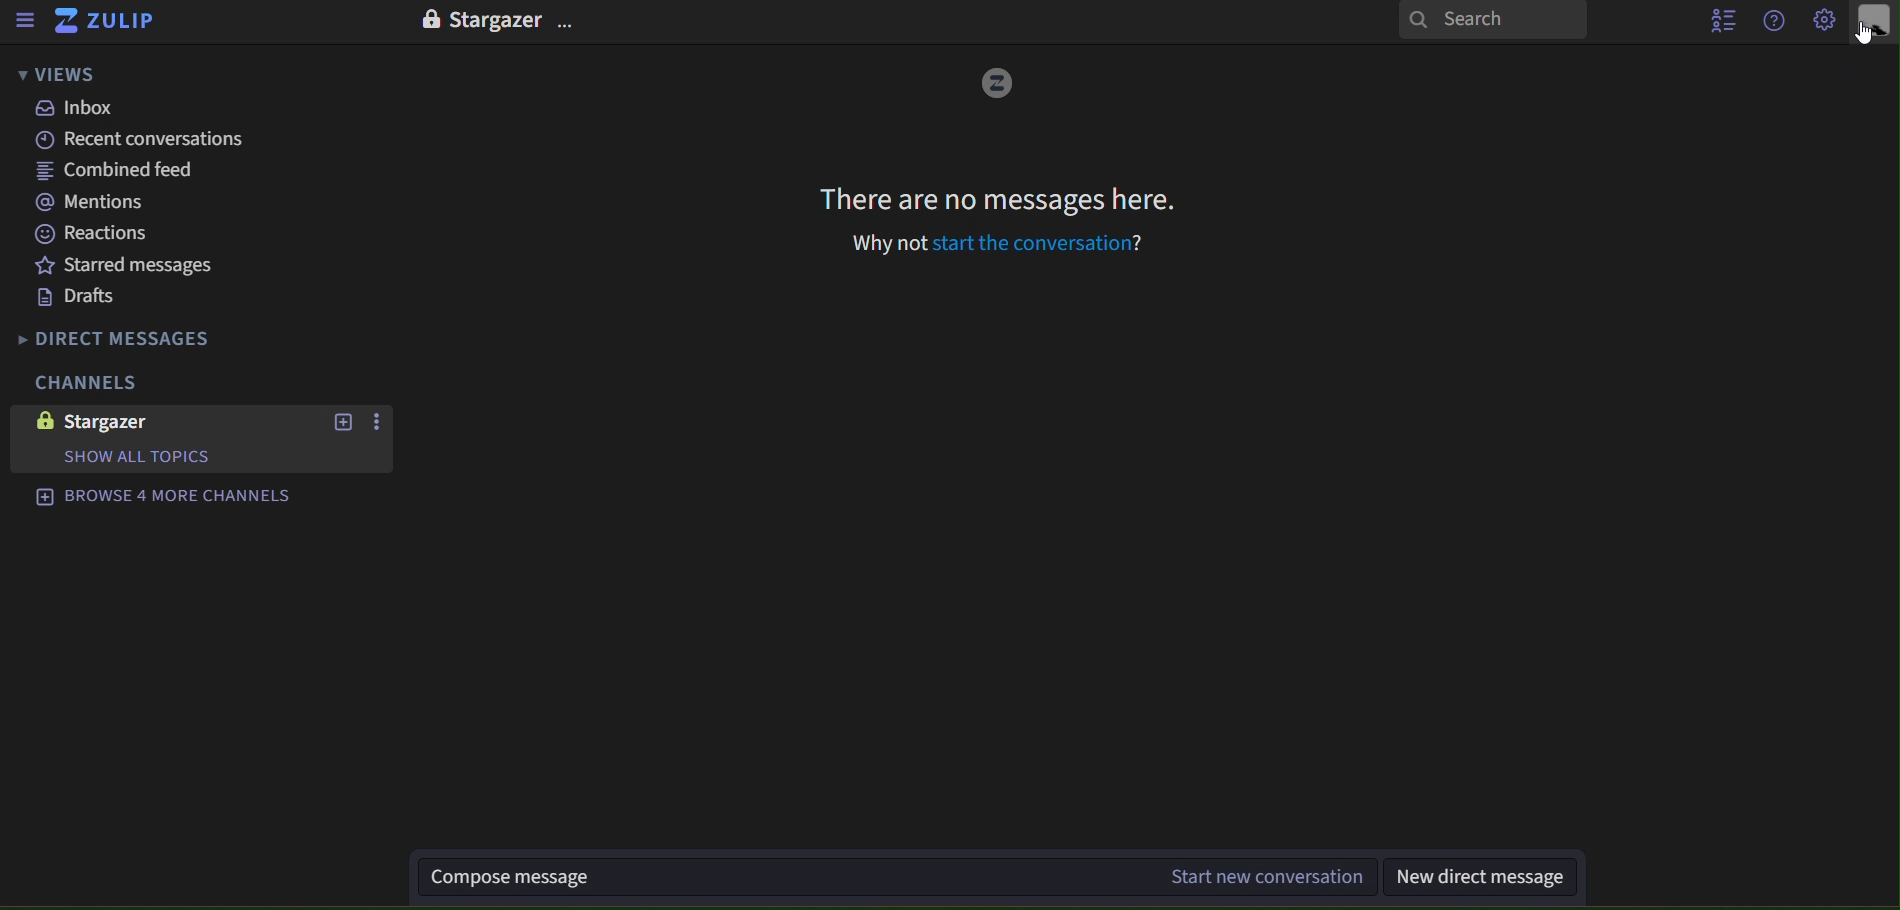 This screenshot has width=1900, height=910. Describe the element at coordinates (1876, 22) in the screenshot. I see `personal topic` at that location.